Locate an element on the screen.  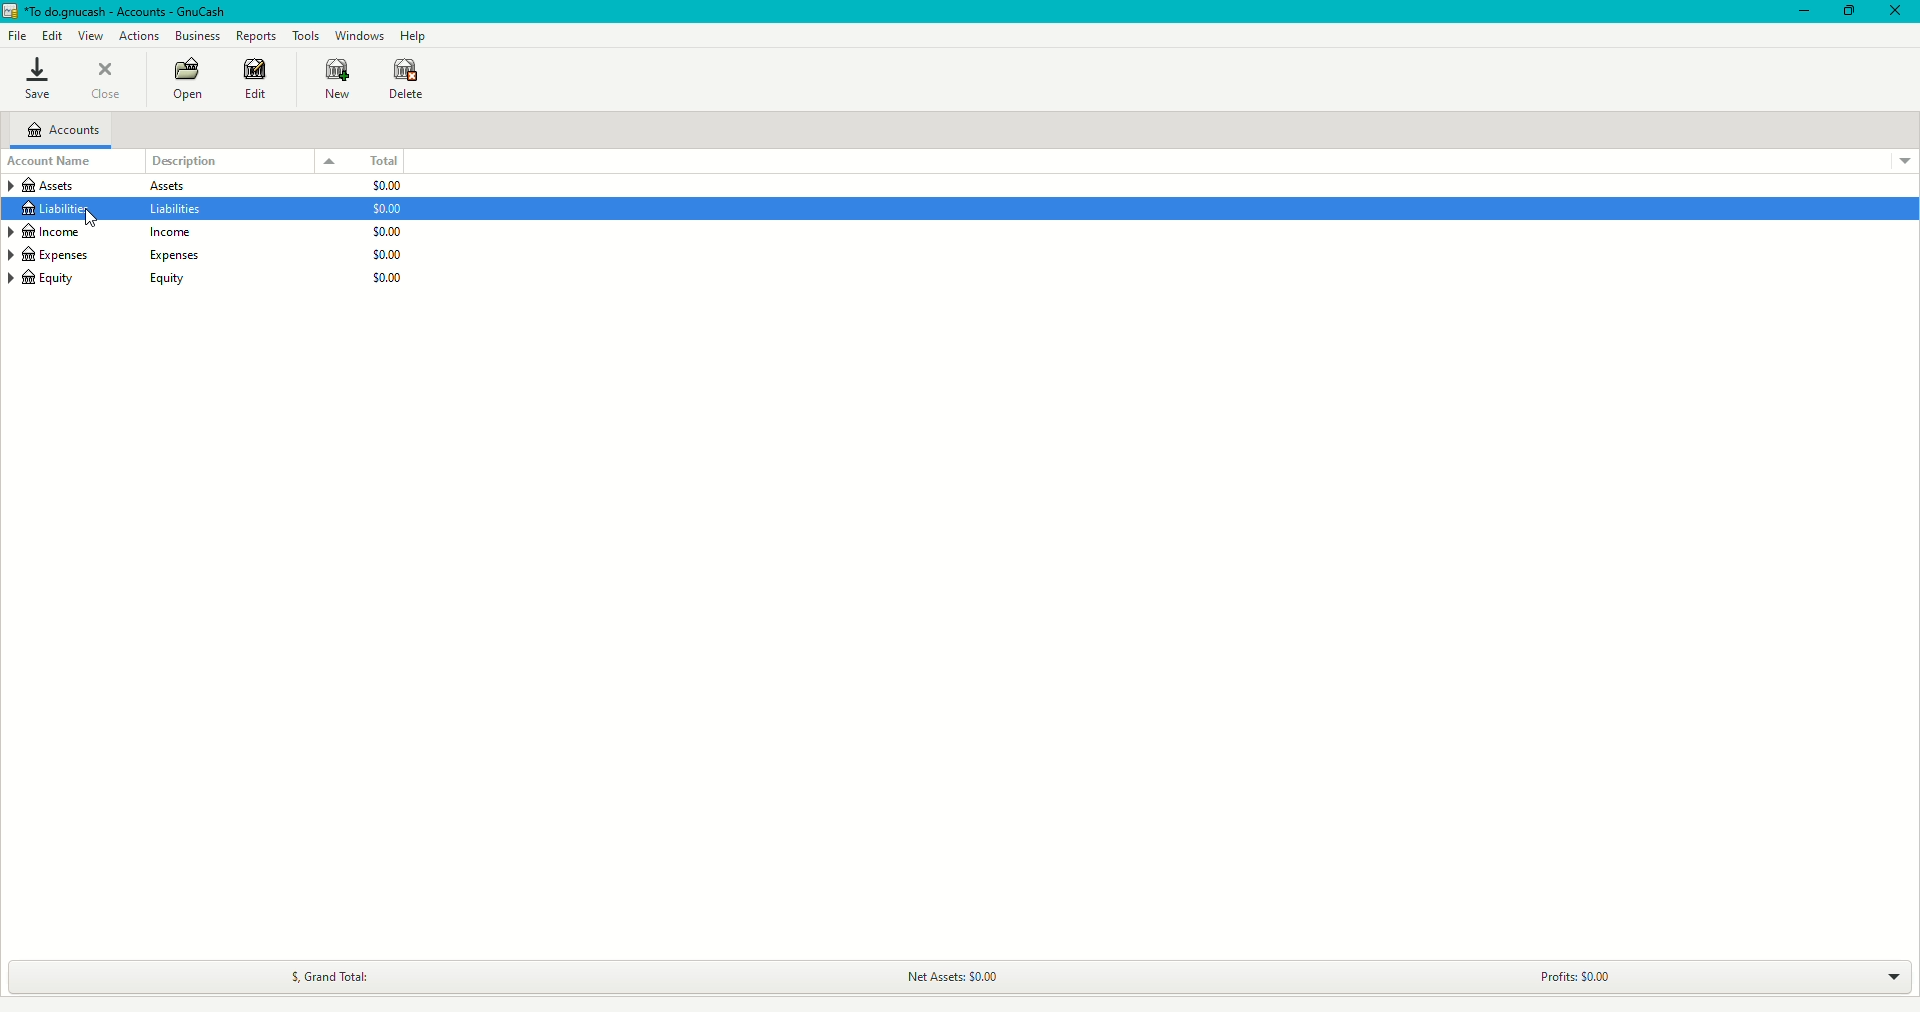
Edit is located at coordinates (50, 34).